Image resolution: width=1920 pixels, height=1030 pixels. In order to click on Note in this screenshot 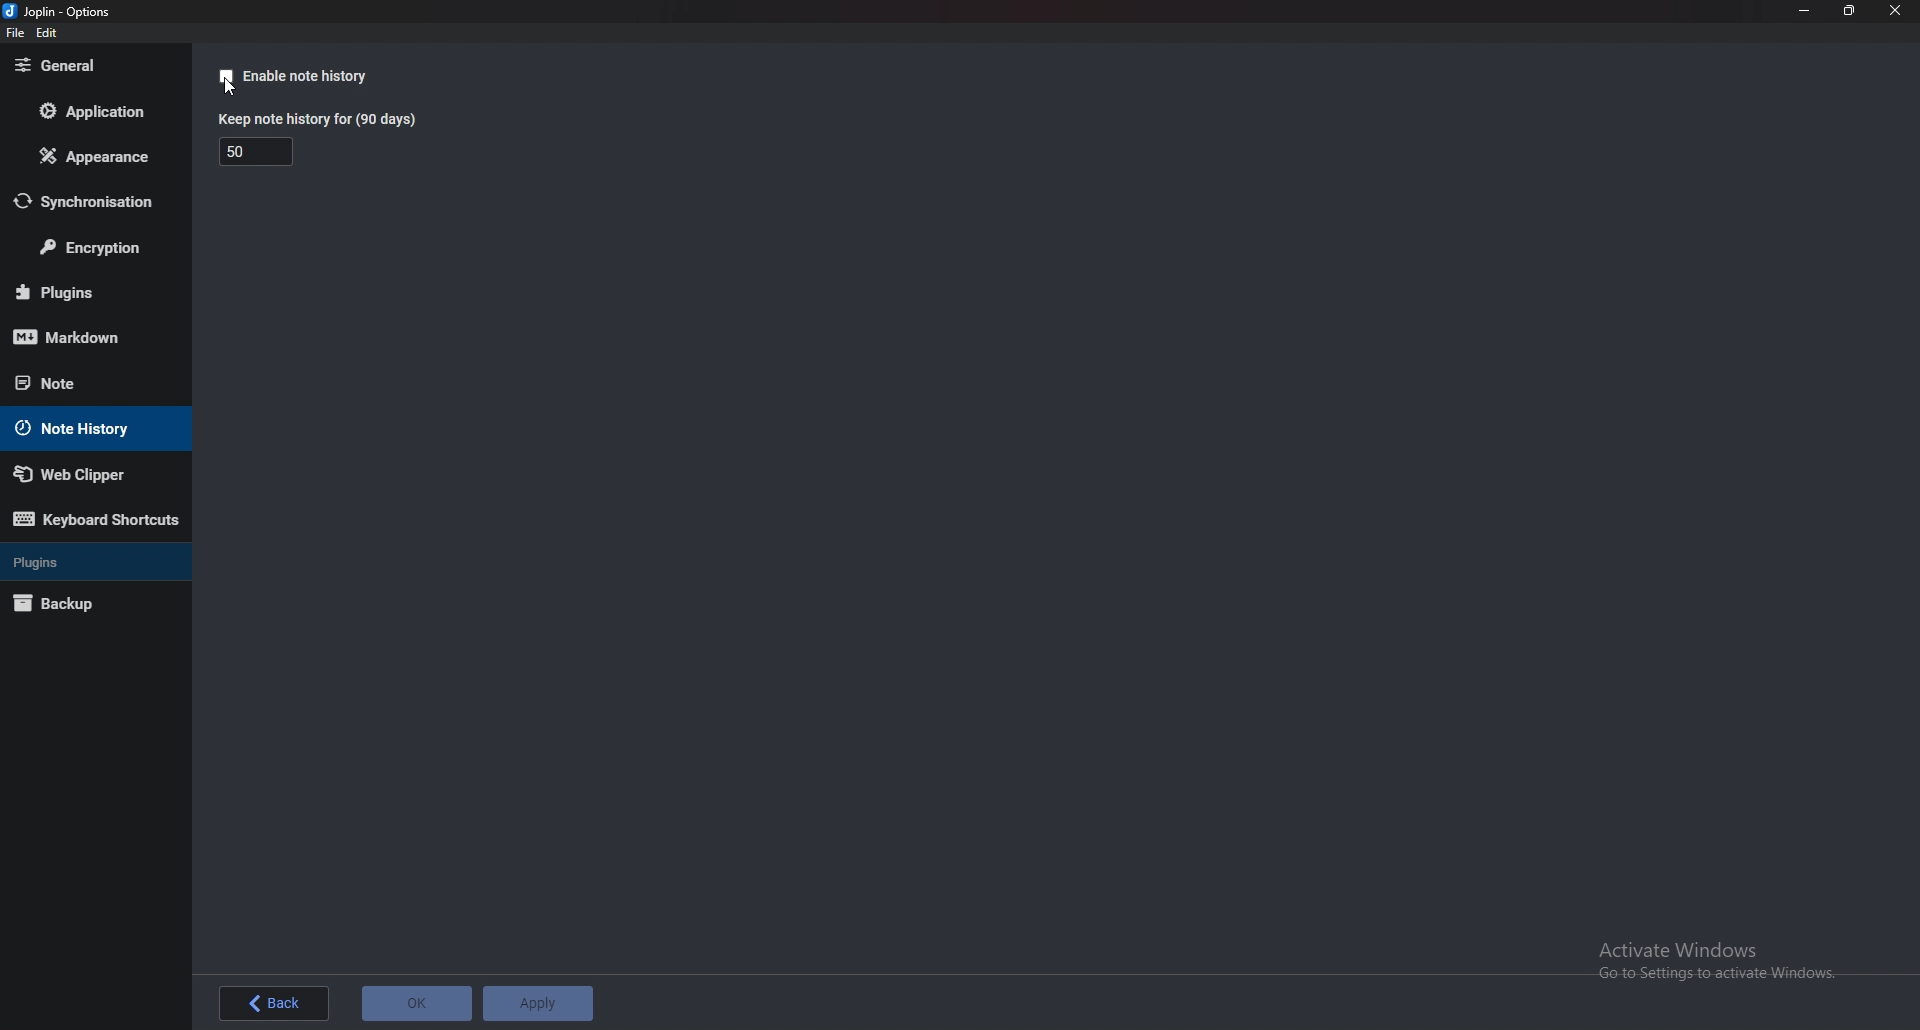, I will do `click(80, 381)`.